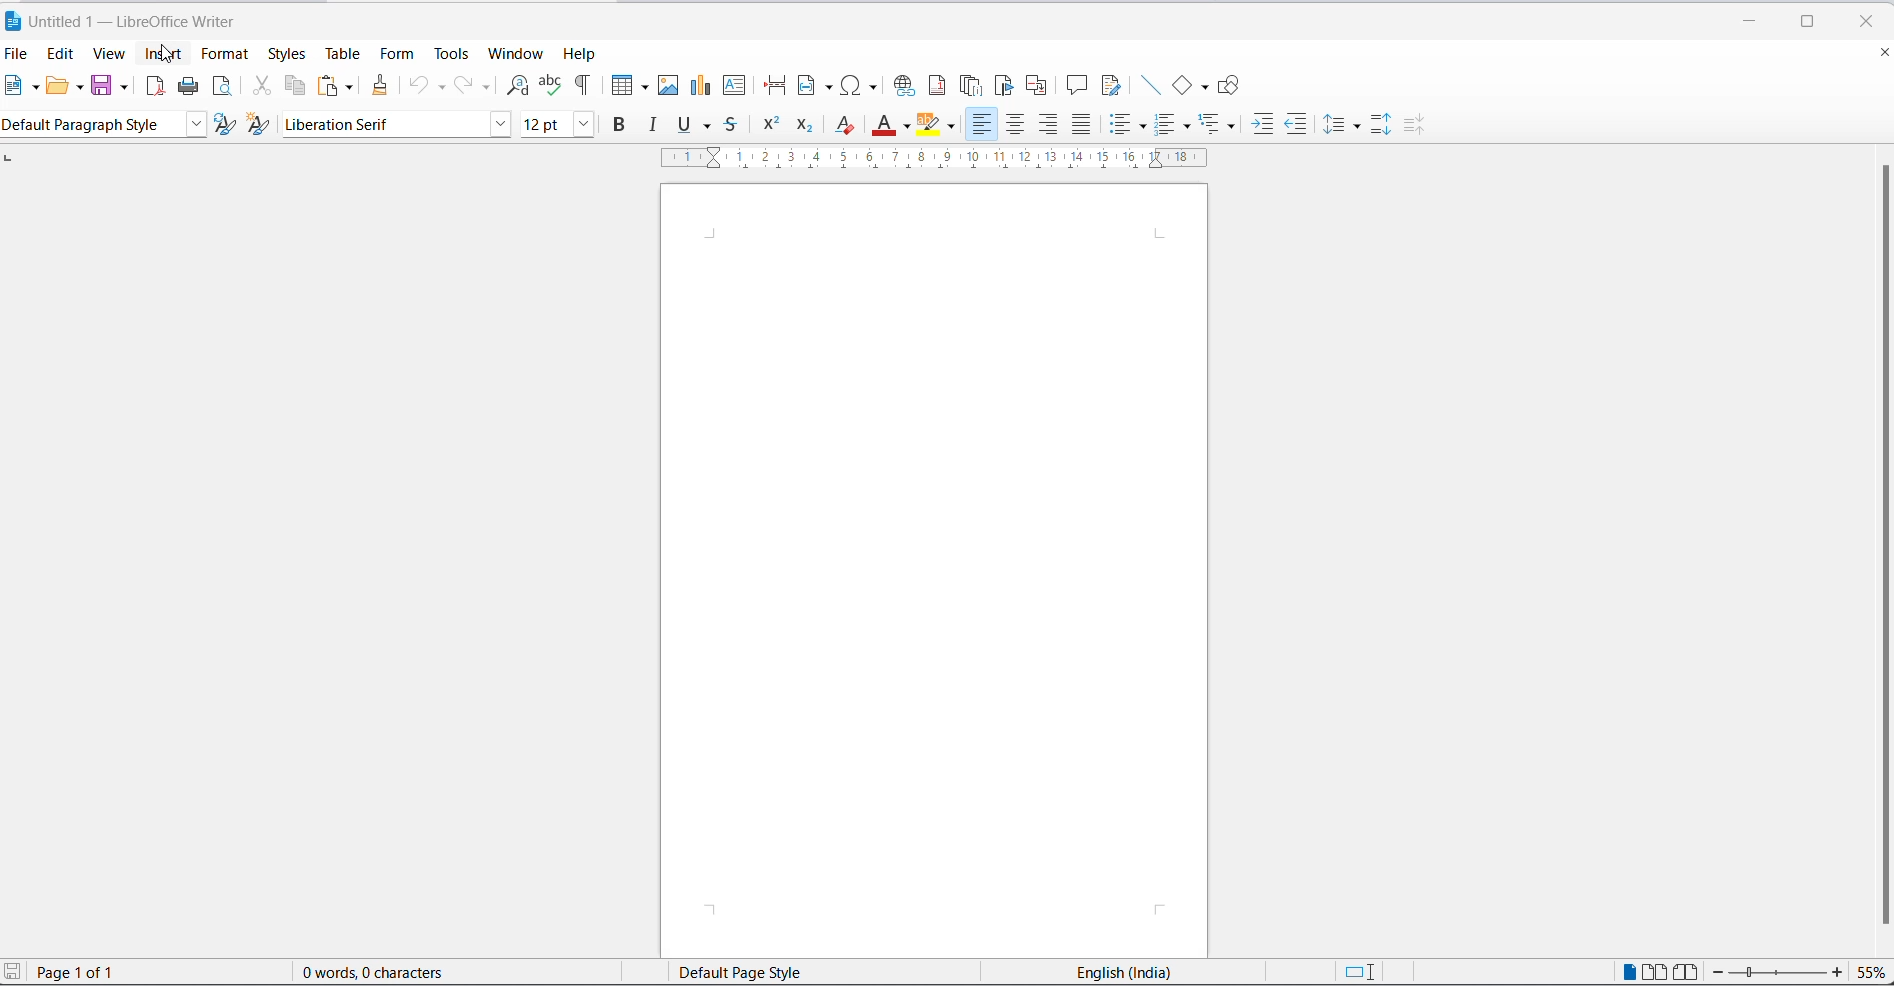 The height and width of the screenshot is (986, 1894). Describe the element at coordinates (813, 87) in the screenshot. I see `insert field` at that location.